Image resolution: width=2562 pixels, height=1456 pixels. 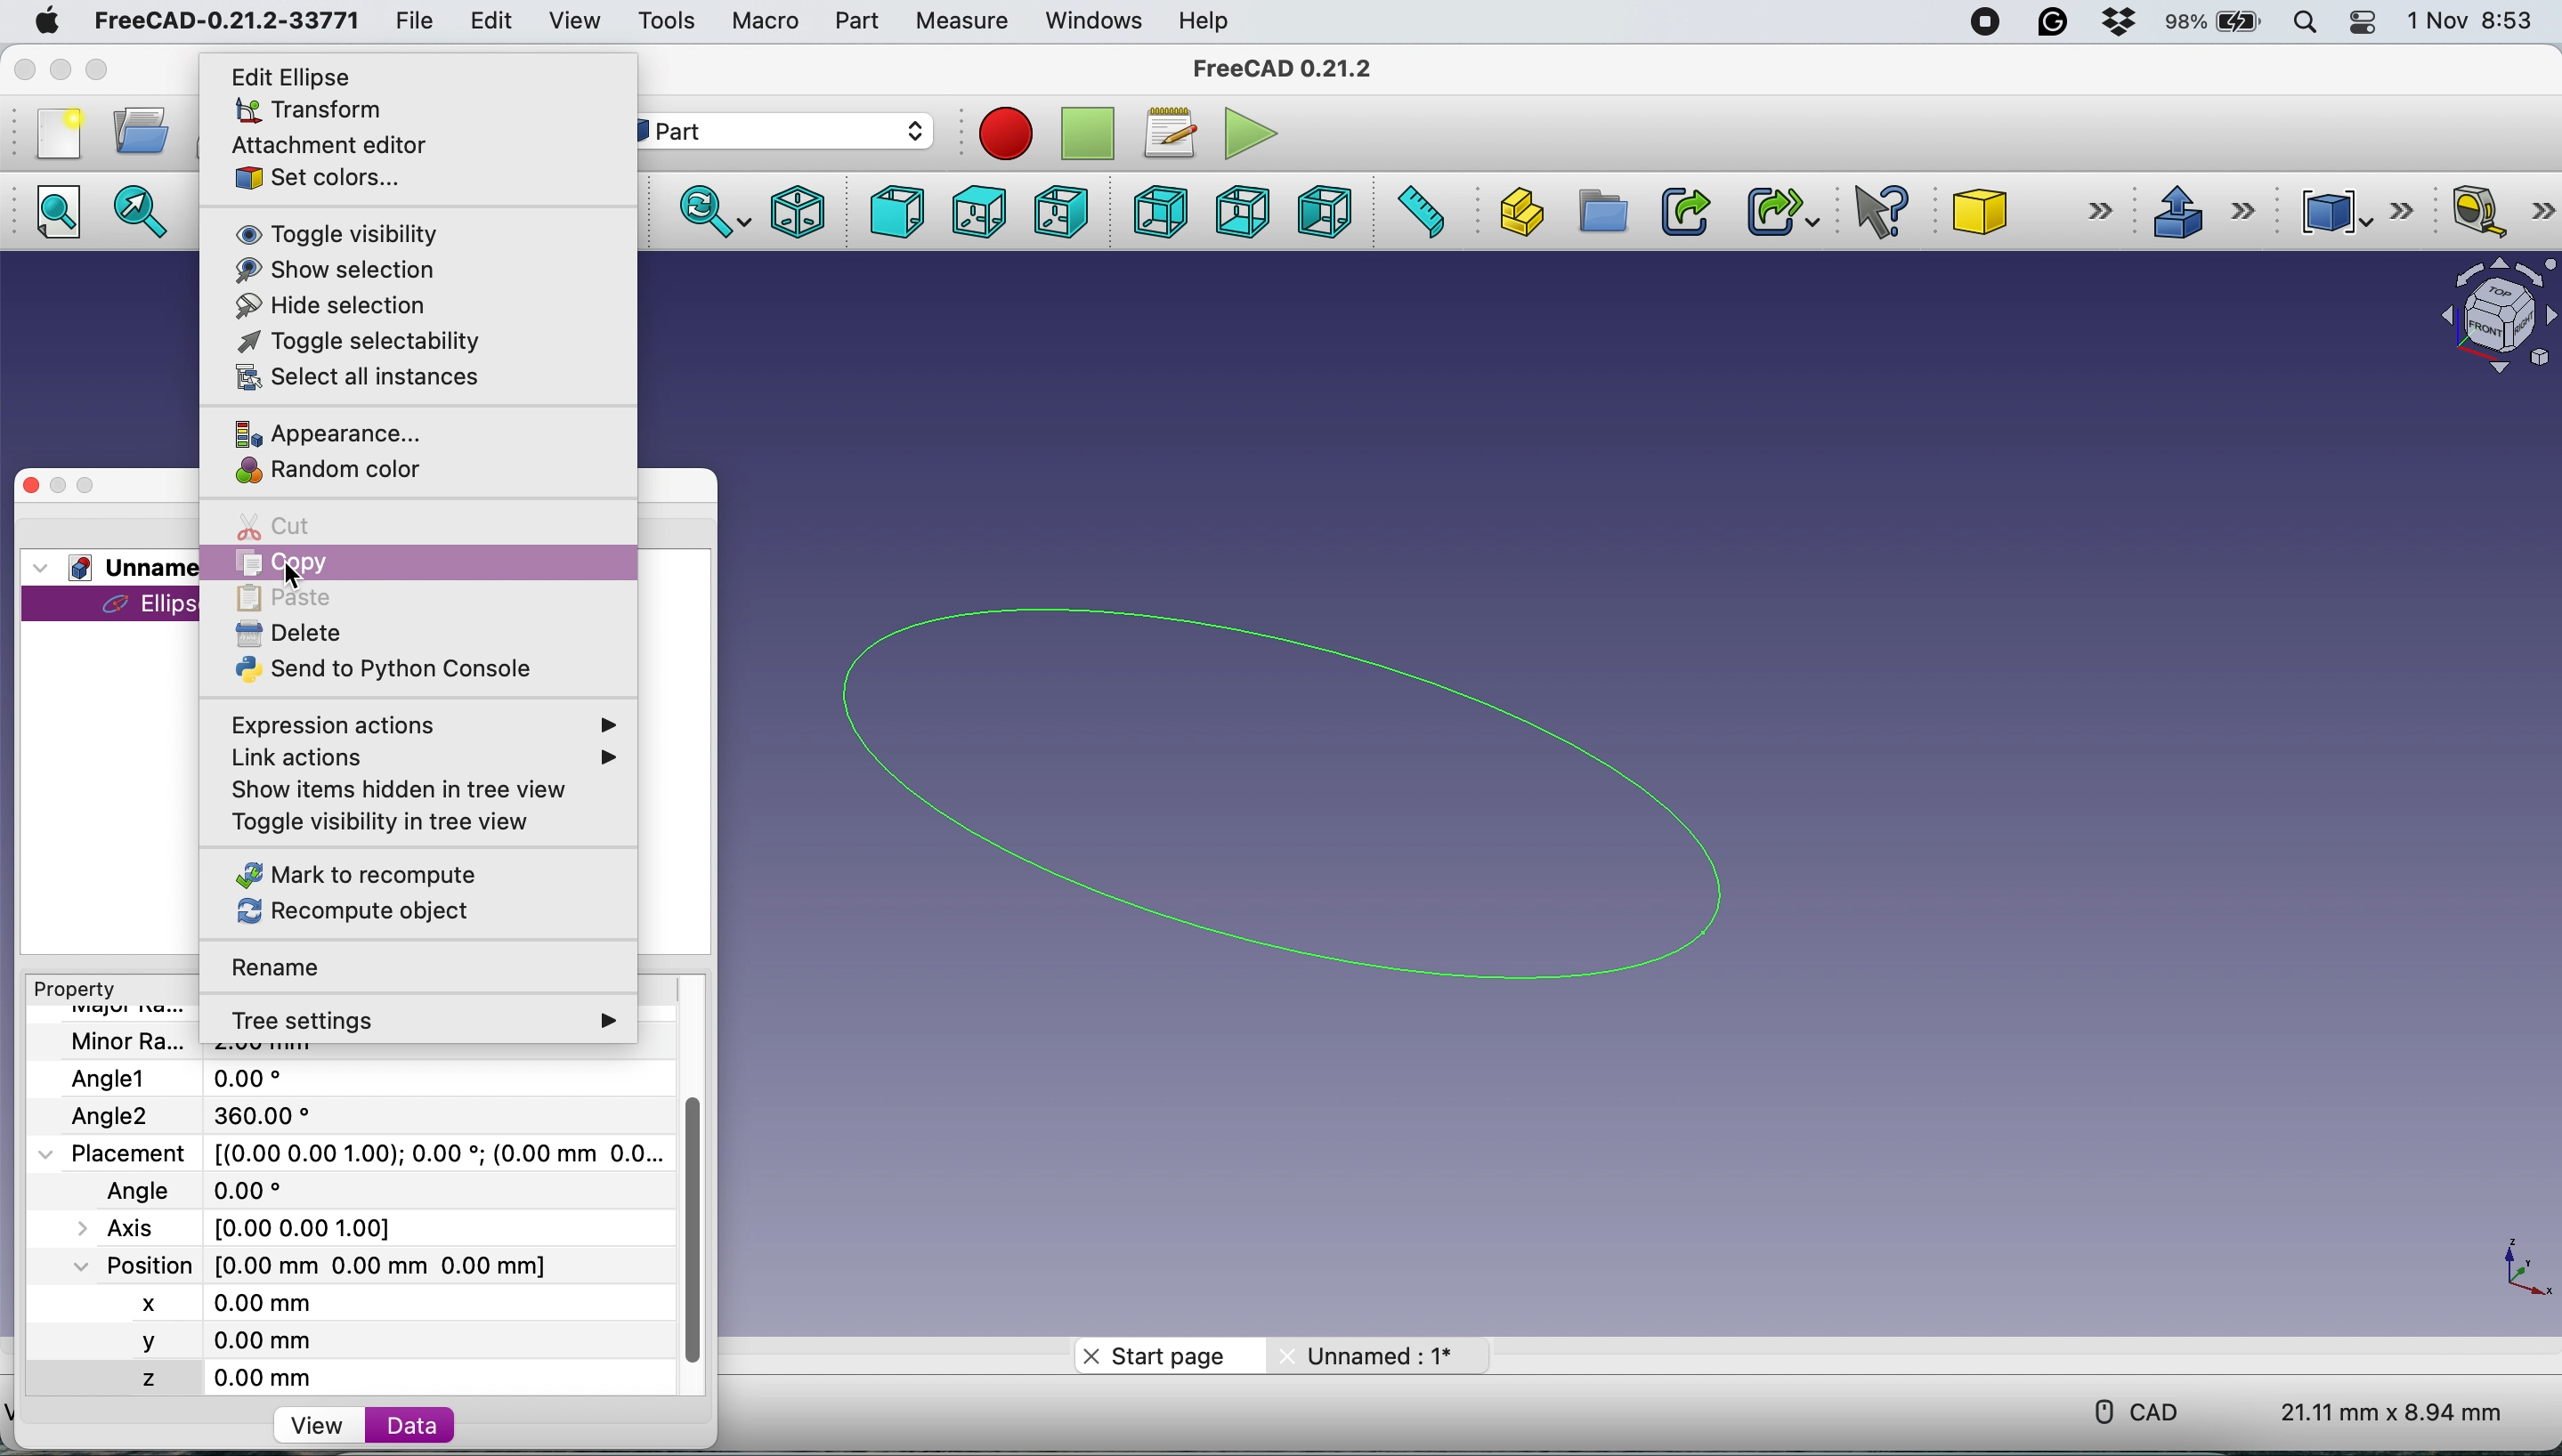 I want to click on Angle1, so click(x=181, y=1078).